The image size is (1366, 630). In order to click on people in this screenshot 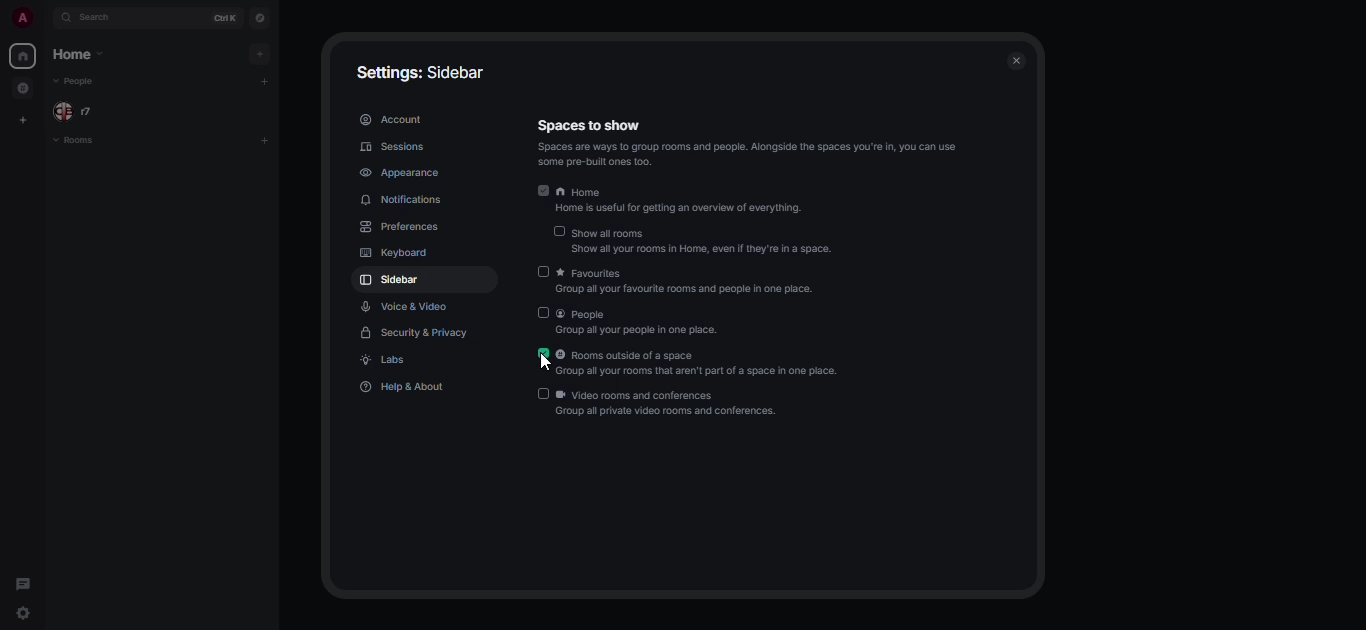, I will do `click(77, 111)`.